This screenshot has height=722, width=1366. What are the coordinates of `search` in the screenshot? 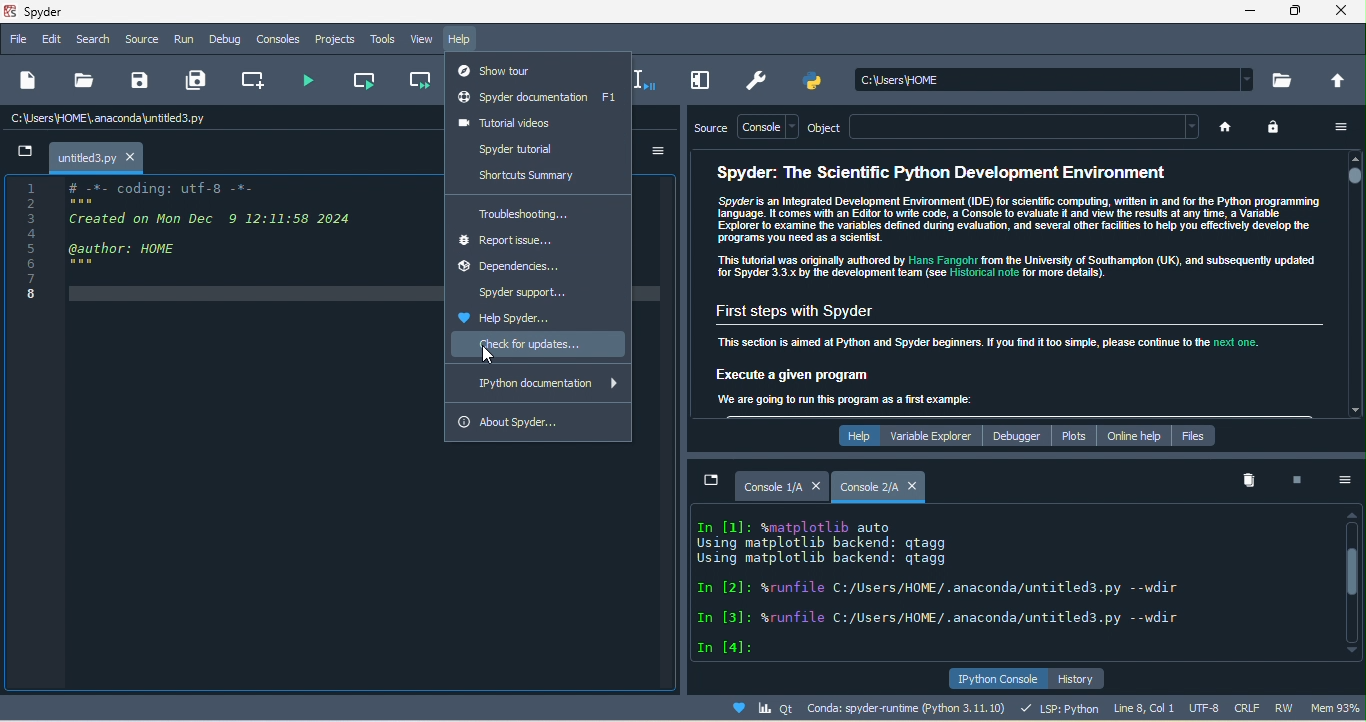 It's located at (91, 40).